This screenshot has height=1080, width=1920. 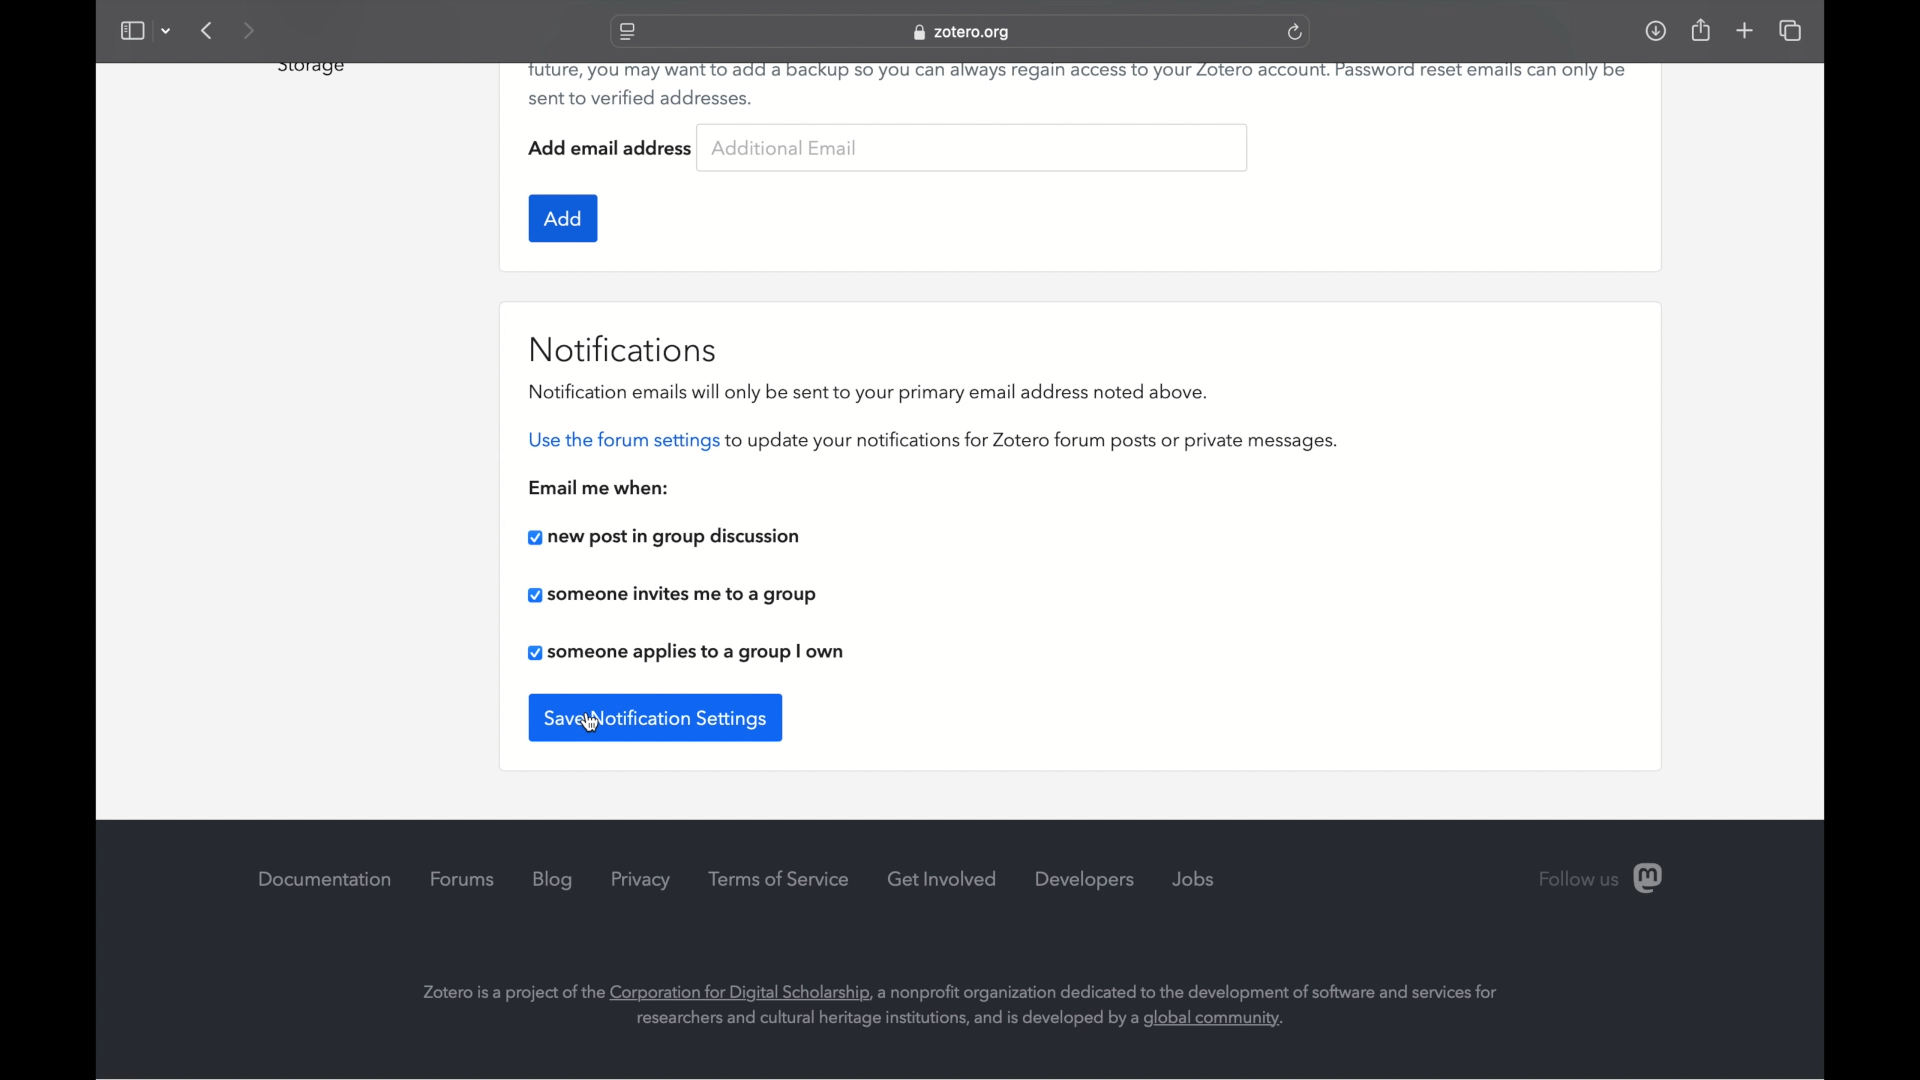 I want to click on website settings, so click(x=626, y=33).